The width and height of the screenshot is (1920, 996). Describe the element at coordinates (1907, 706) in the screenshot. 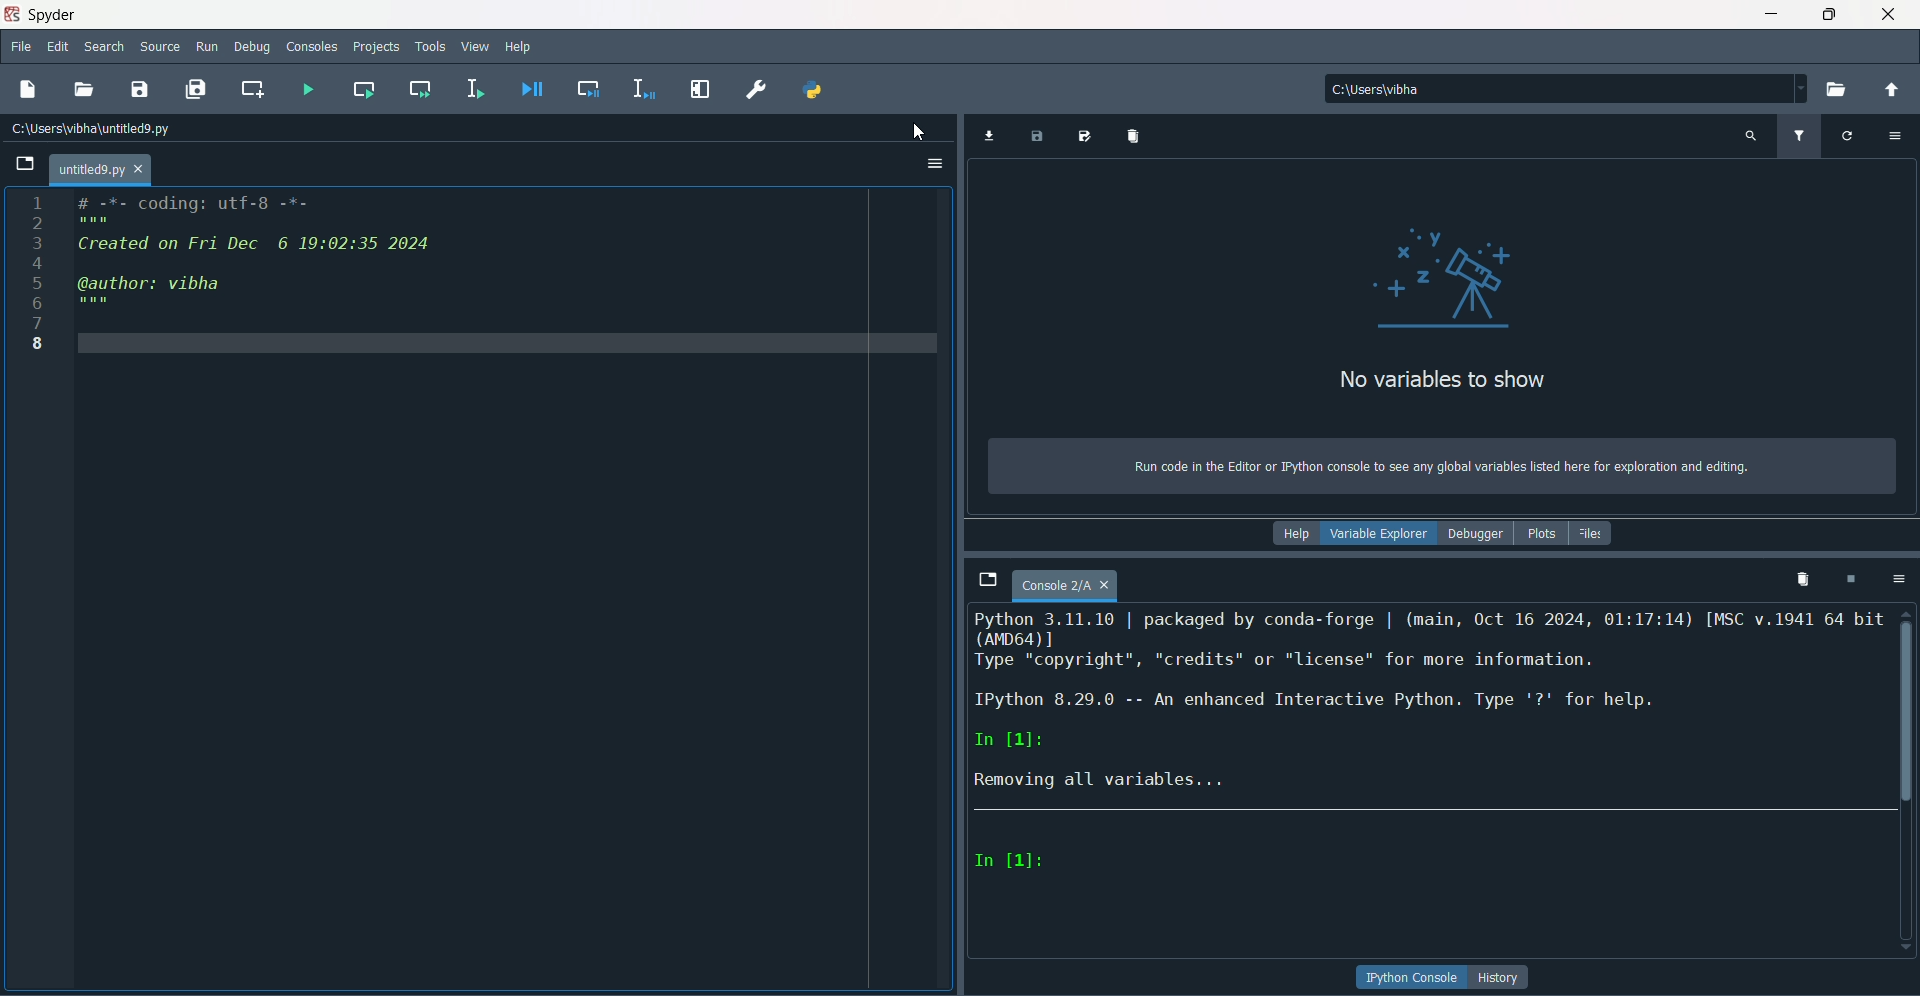

I see `scrollbar` at that location.